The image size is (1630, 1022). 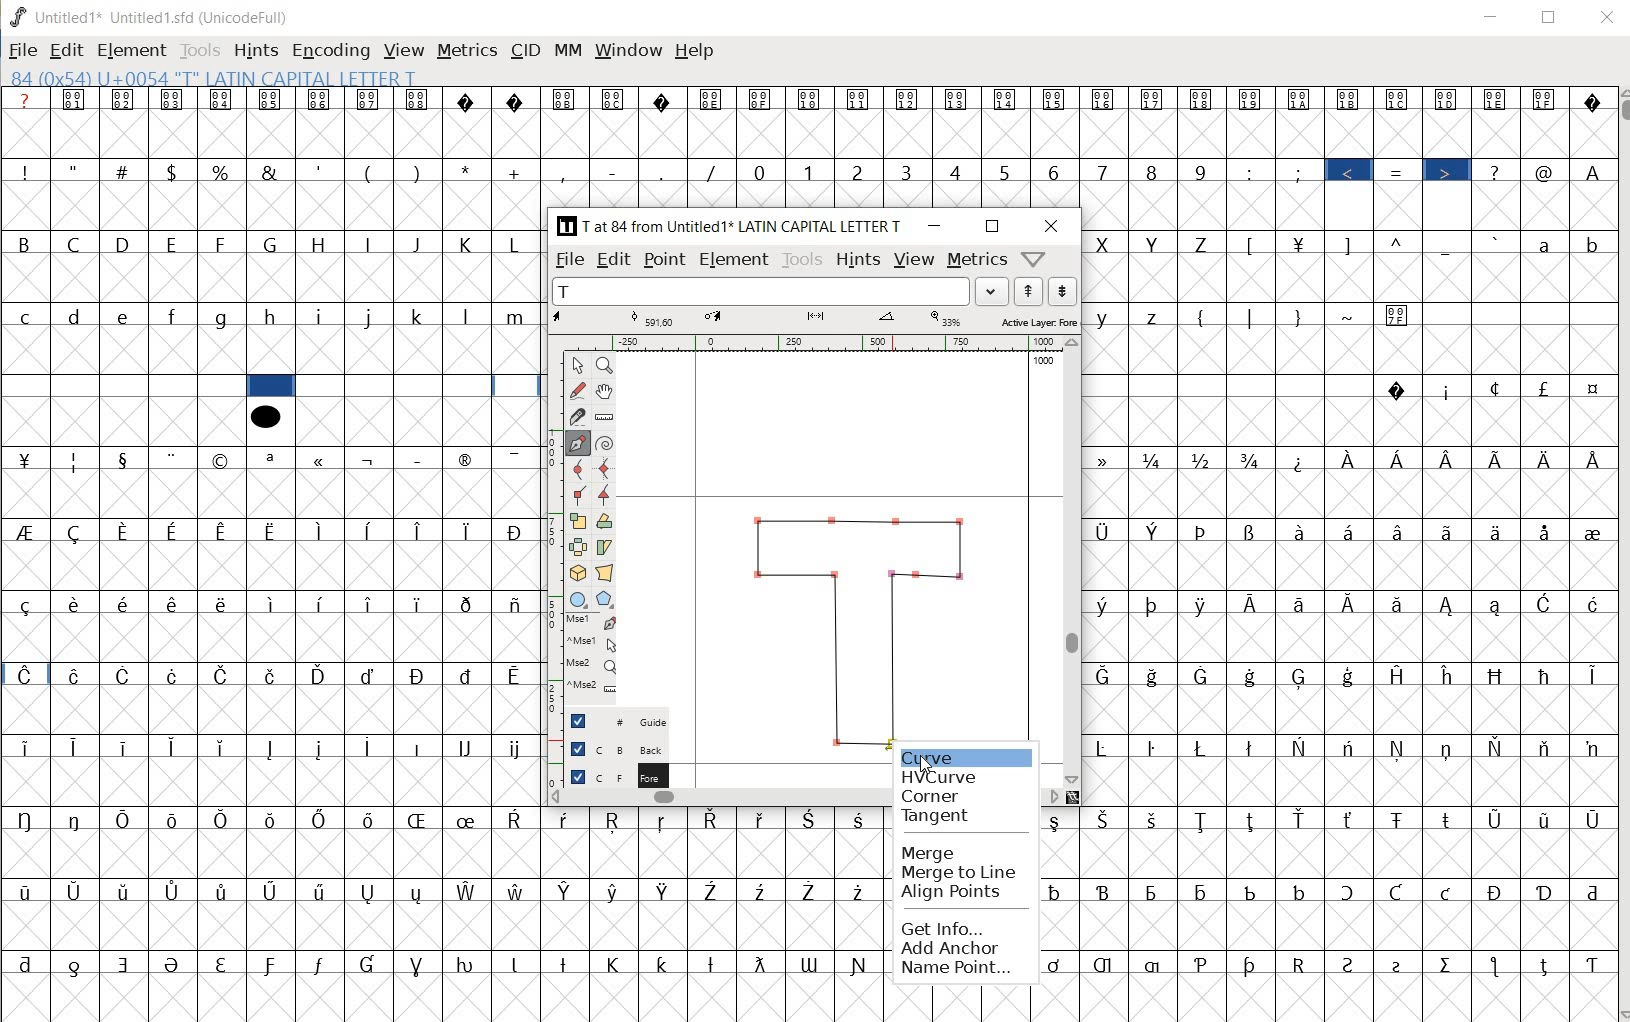 I want to click on Mouse wheel button, so click(x=593, y=665).